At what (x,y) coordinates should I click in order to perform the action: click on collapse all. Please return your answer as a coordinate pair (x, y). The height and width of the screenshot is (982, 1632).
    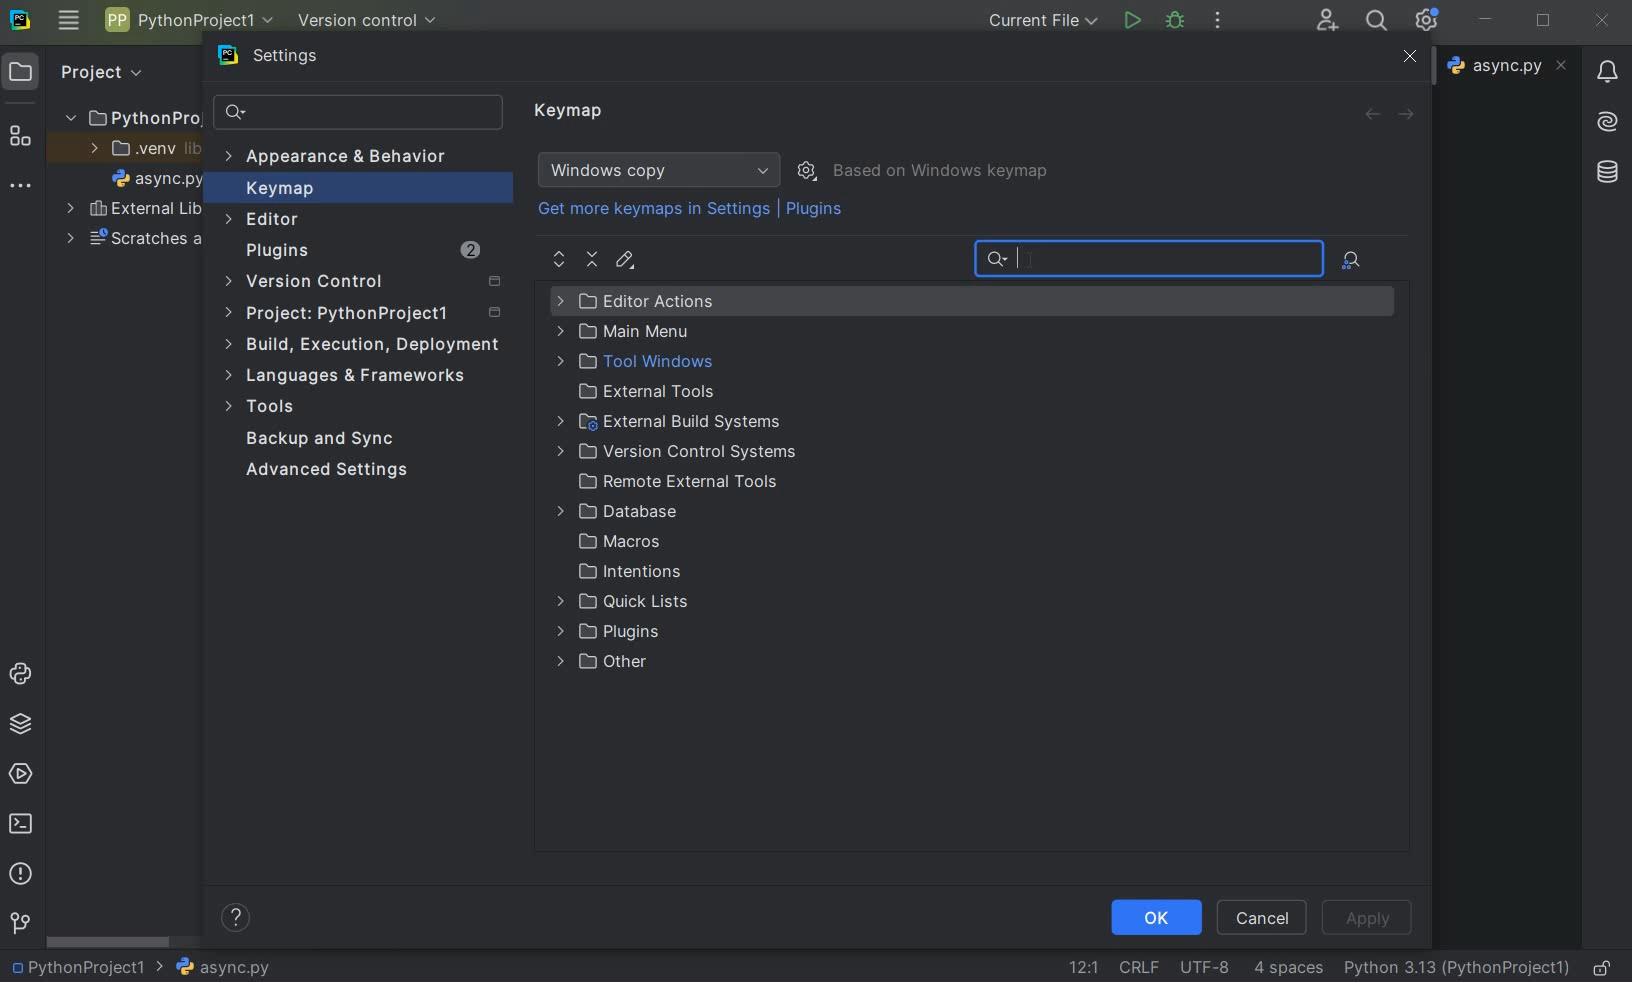
    Looking at the image, I should click on (593, 260).